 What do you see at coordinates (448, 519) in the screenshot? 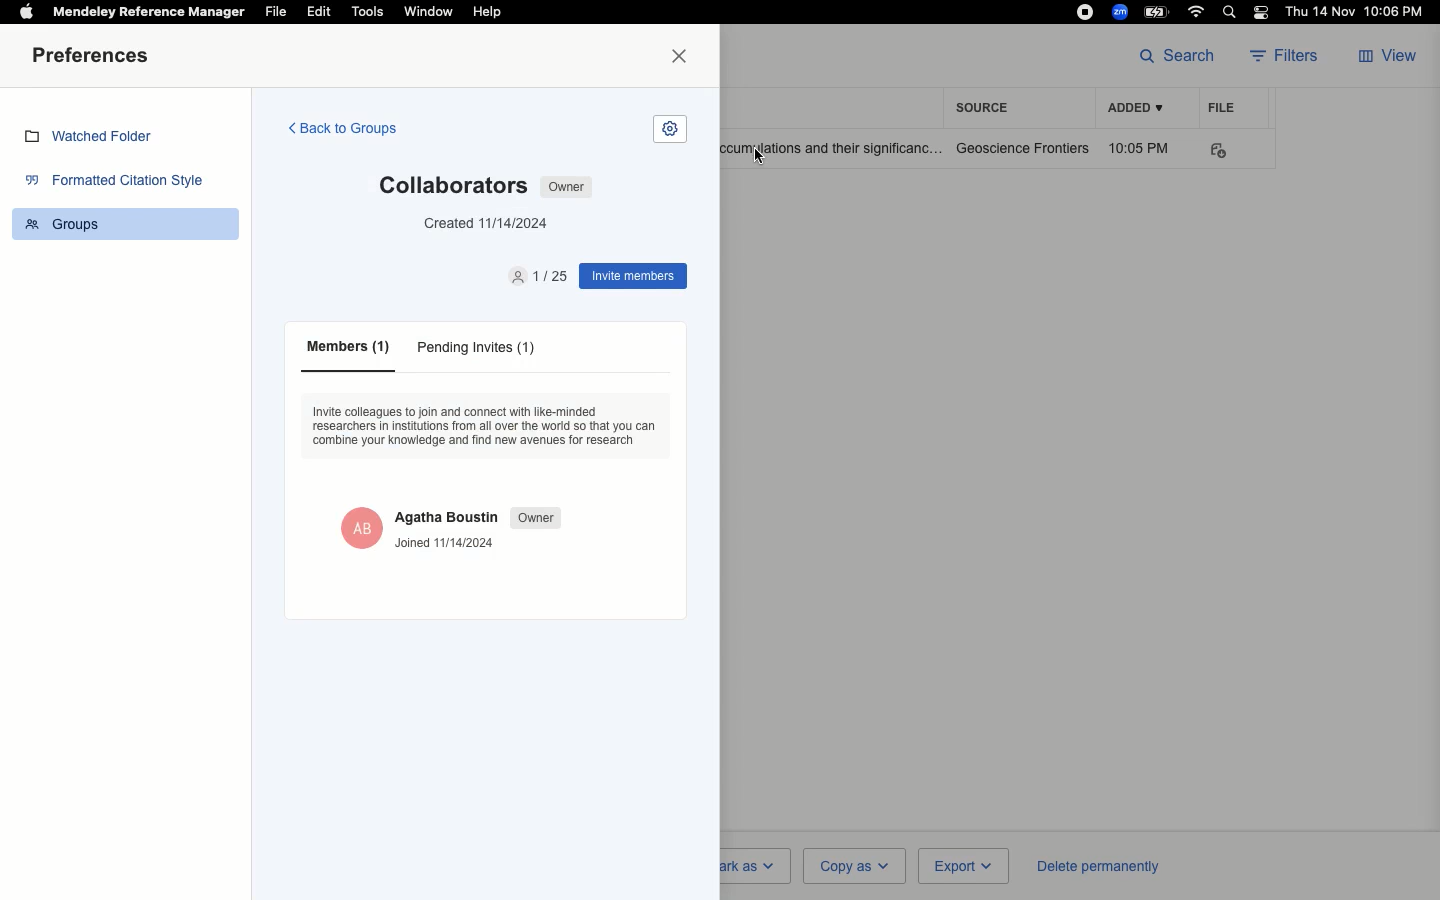
I see `Agatha Boustin` at bounding box center [448, 519].